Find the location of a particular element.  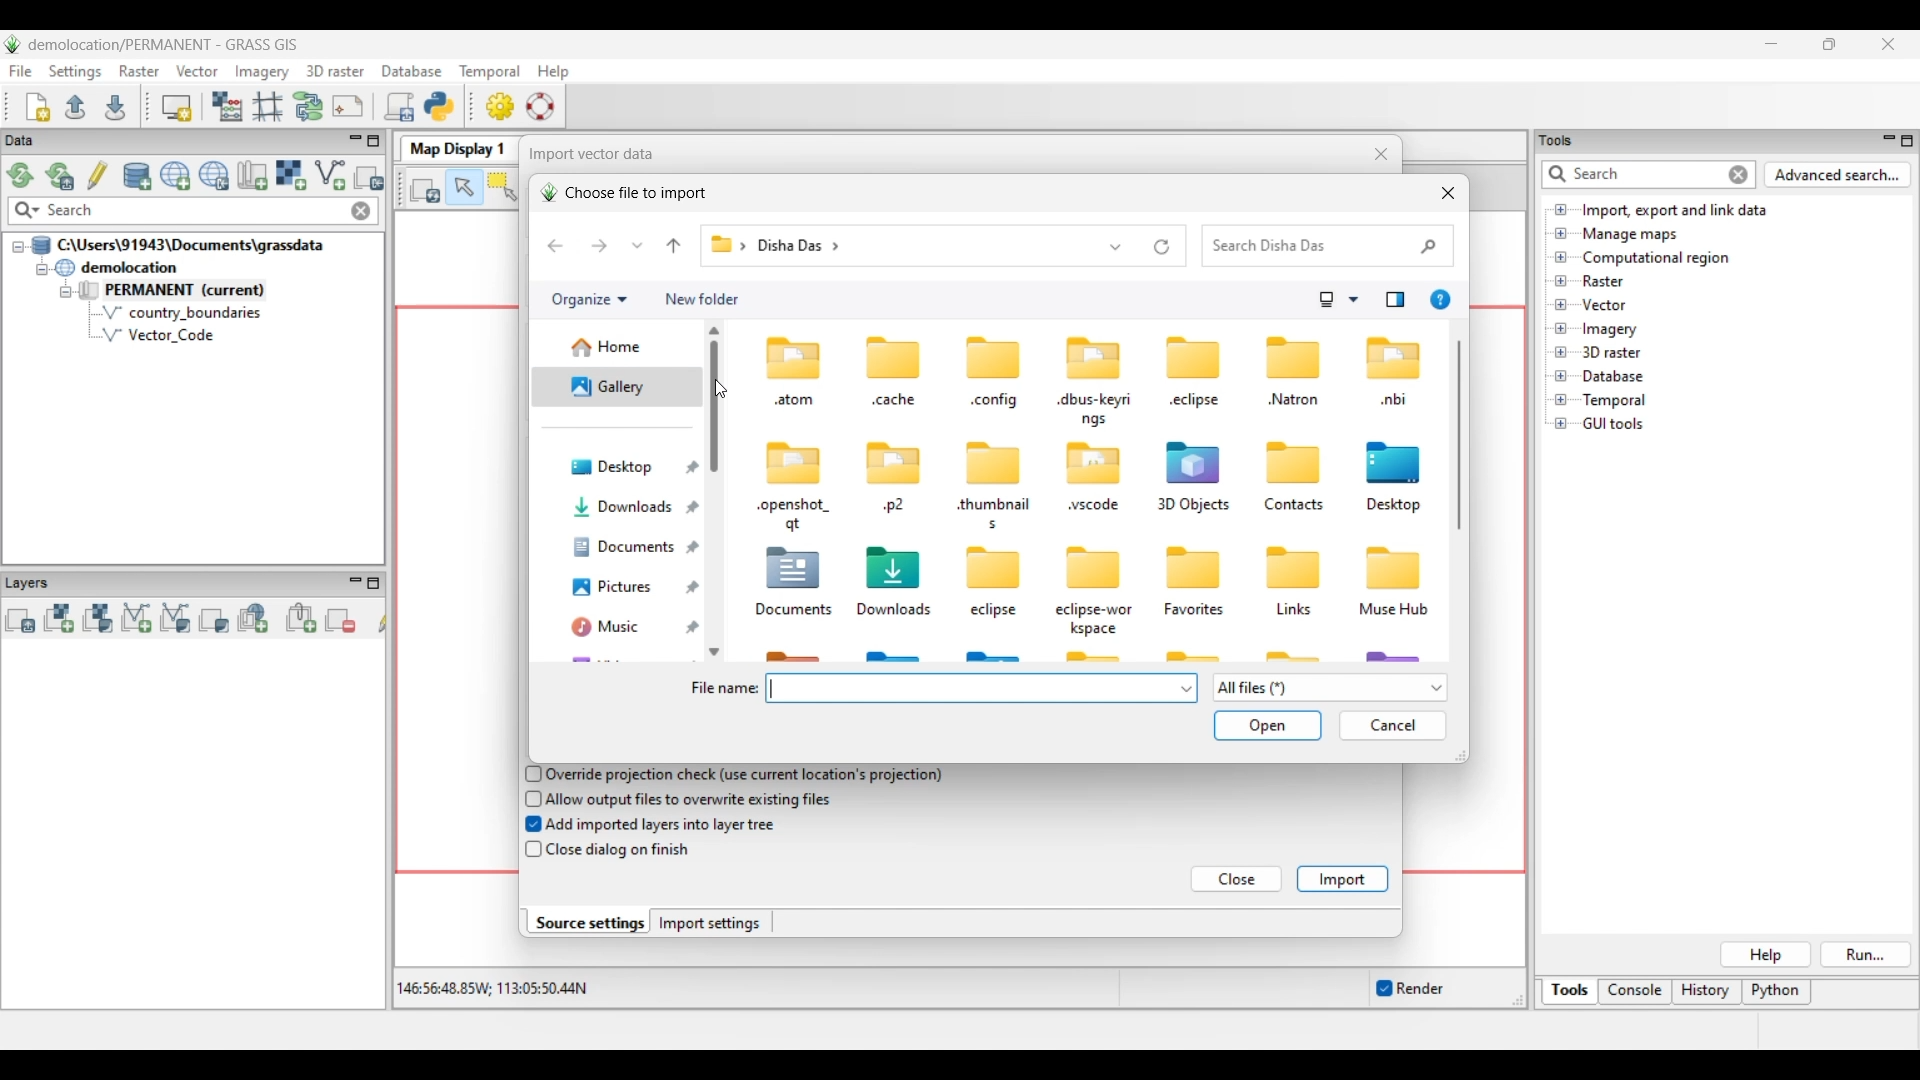

cache is located at coordinates (894, 400).